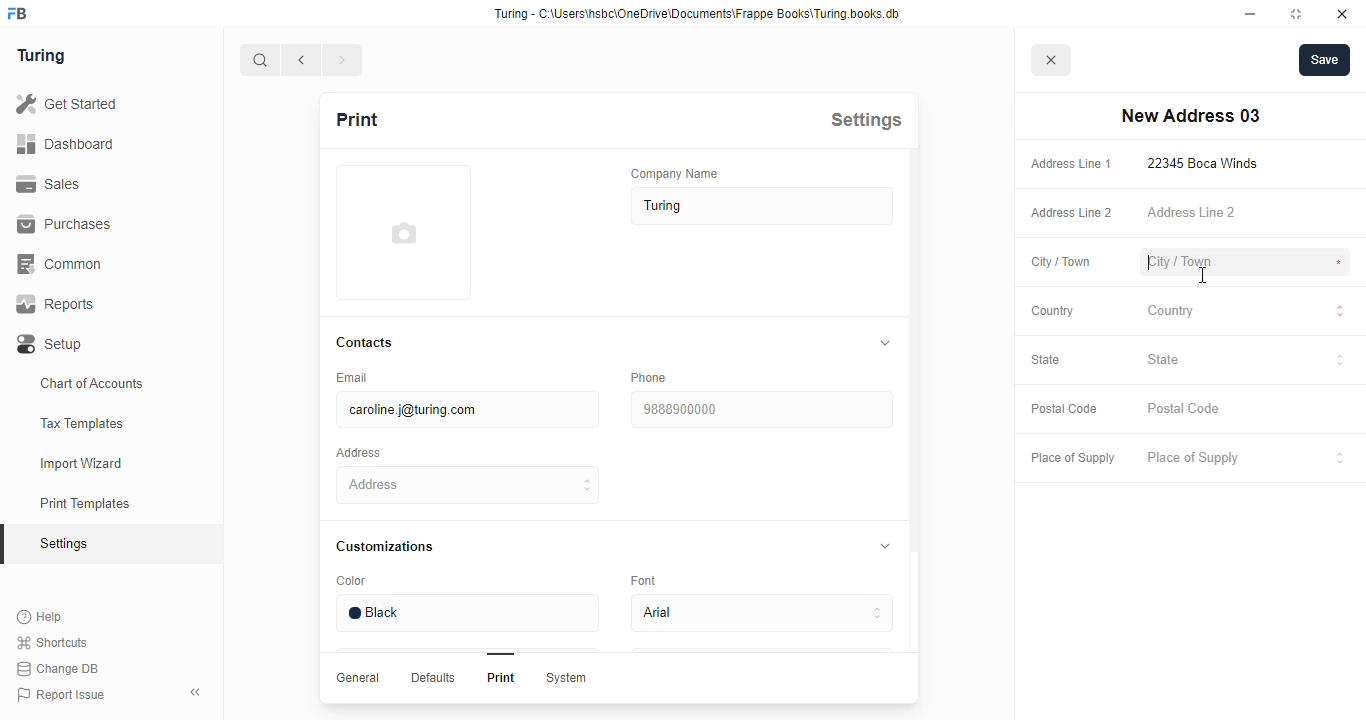 The image size is (1366, 720). I want to click on Print, so click(501, 677).